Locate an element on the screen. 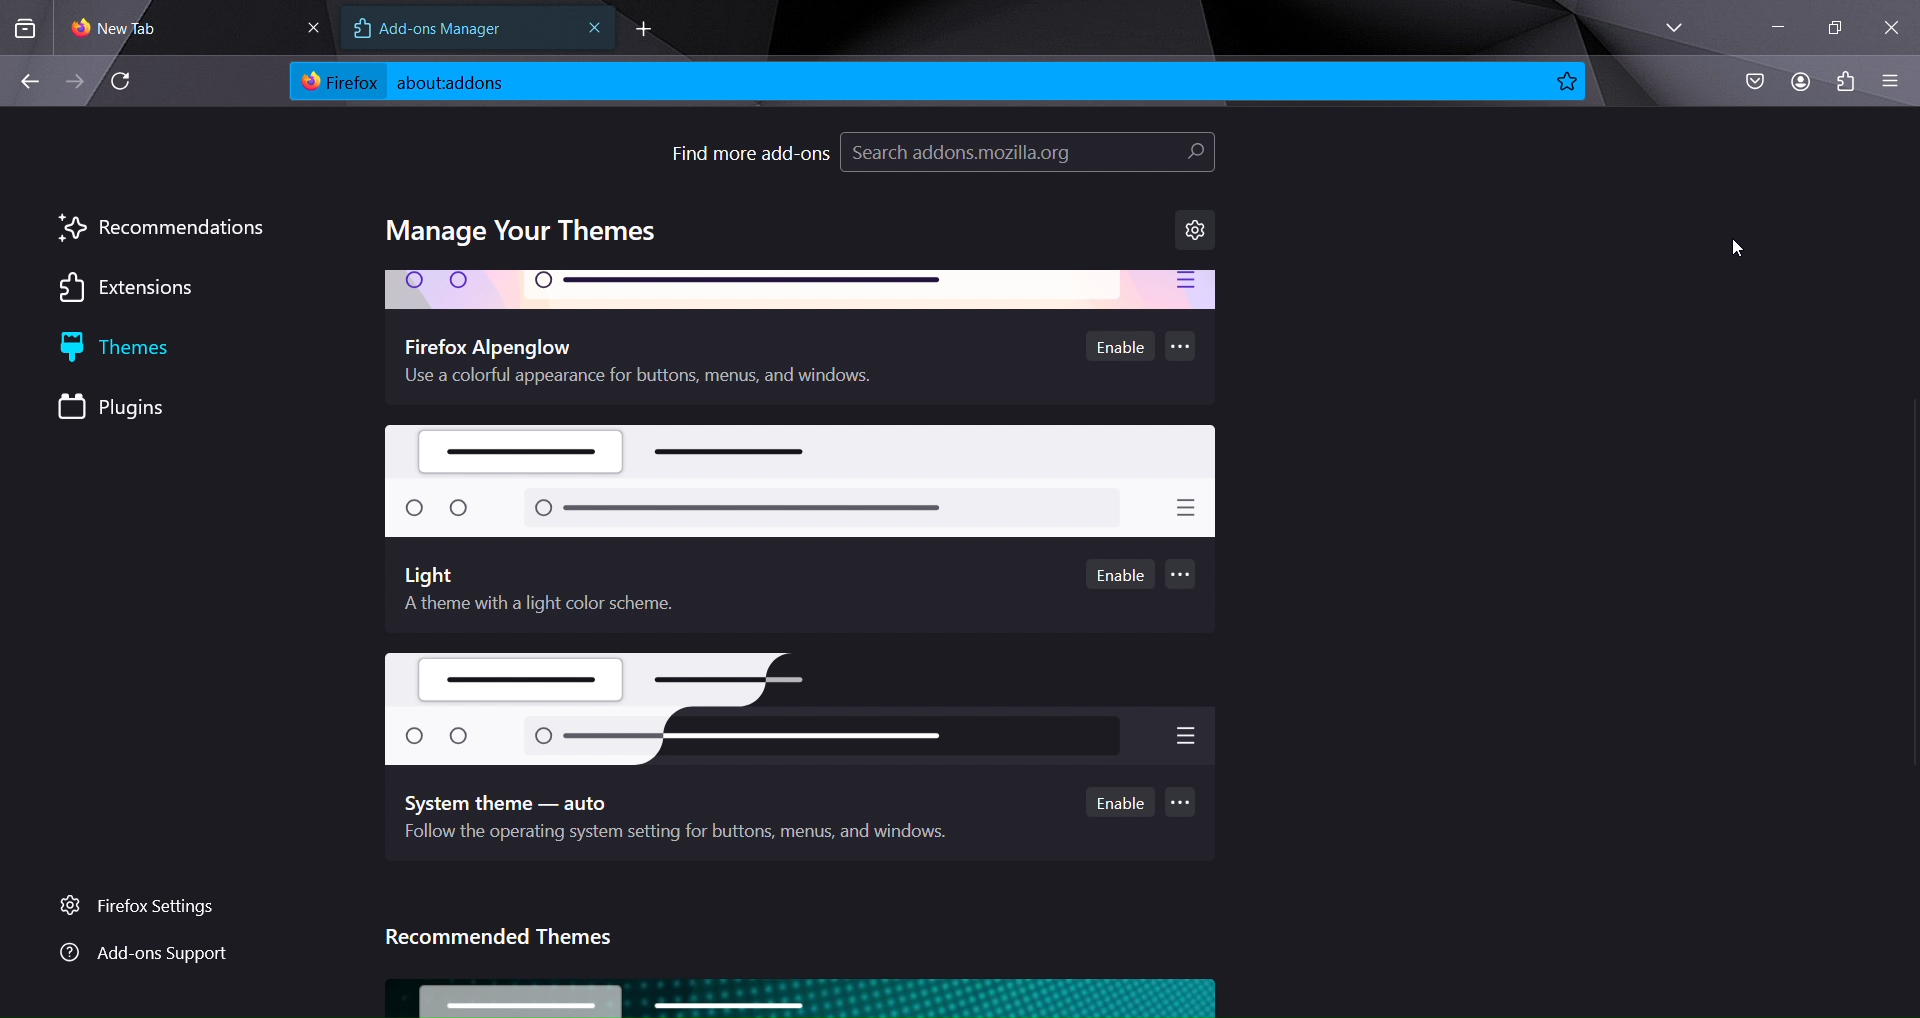 This screenshot has width=1920, height=1018. plugins is located at coordinates (133, 408).